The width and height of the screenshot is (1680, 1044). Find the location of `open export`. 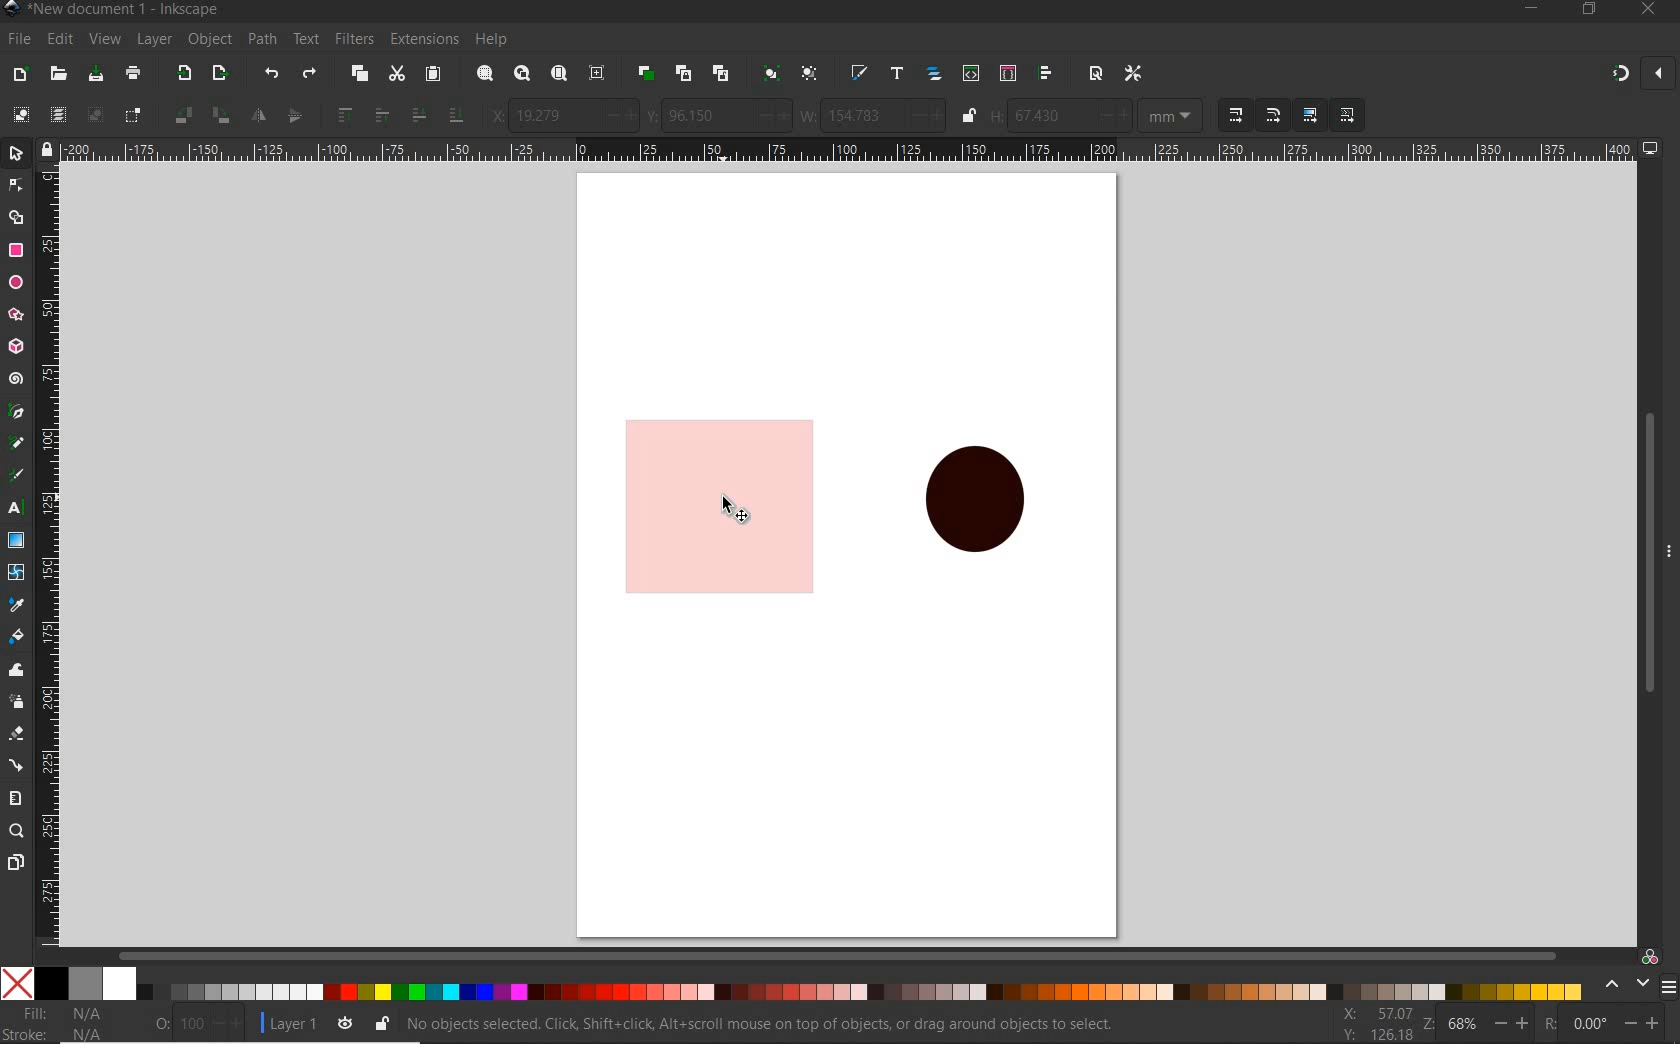

open export is located at coordinates (220, 73).